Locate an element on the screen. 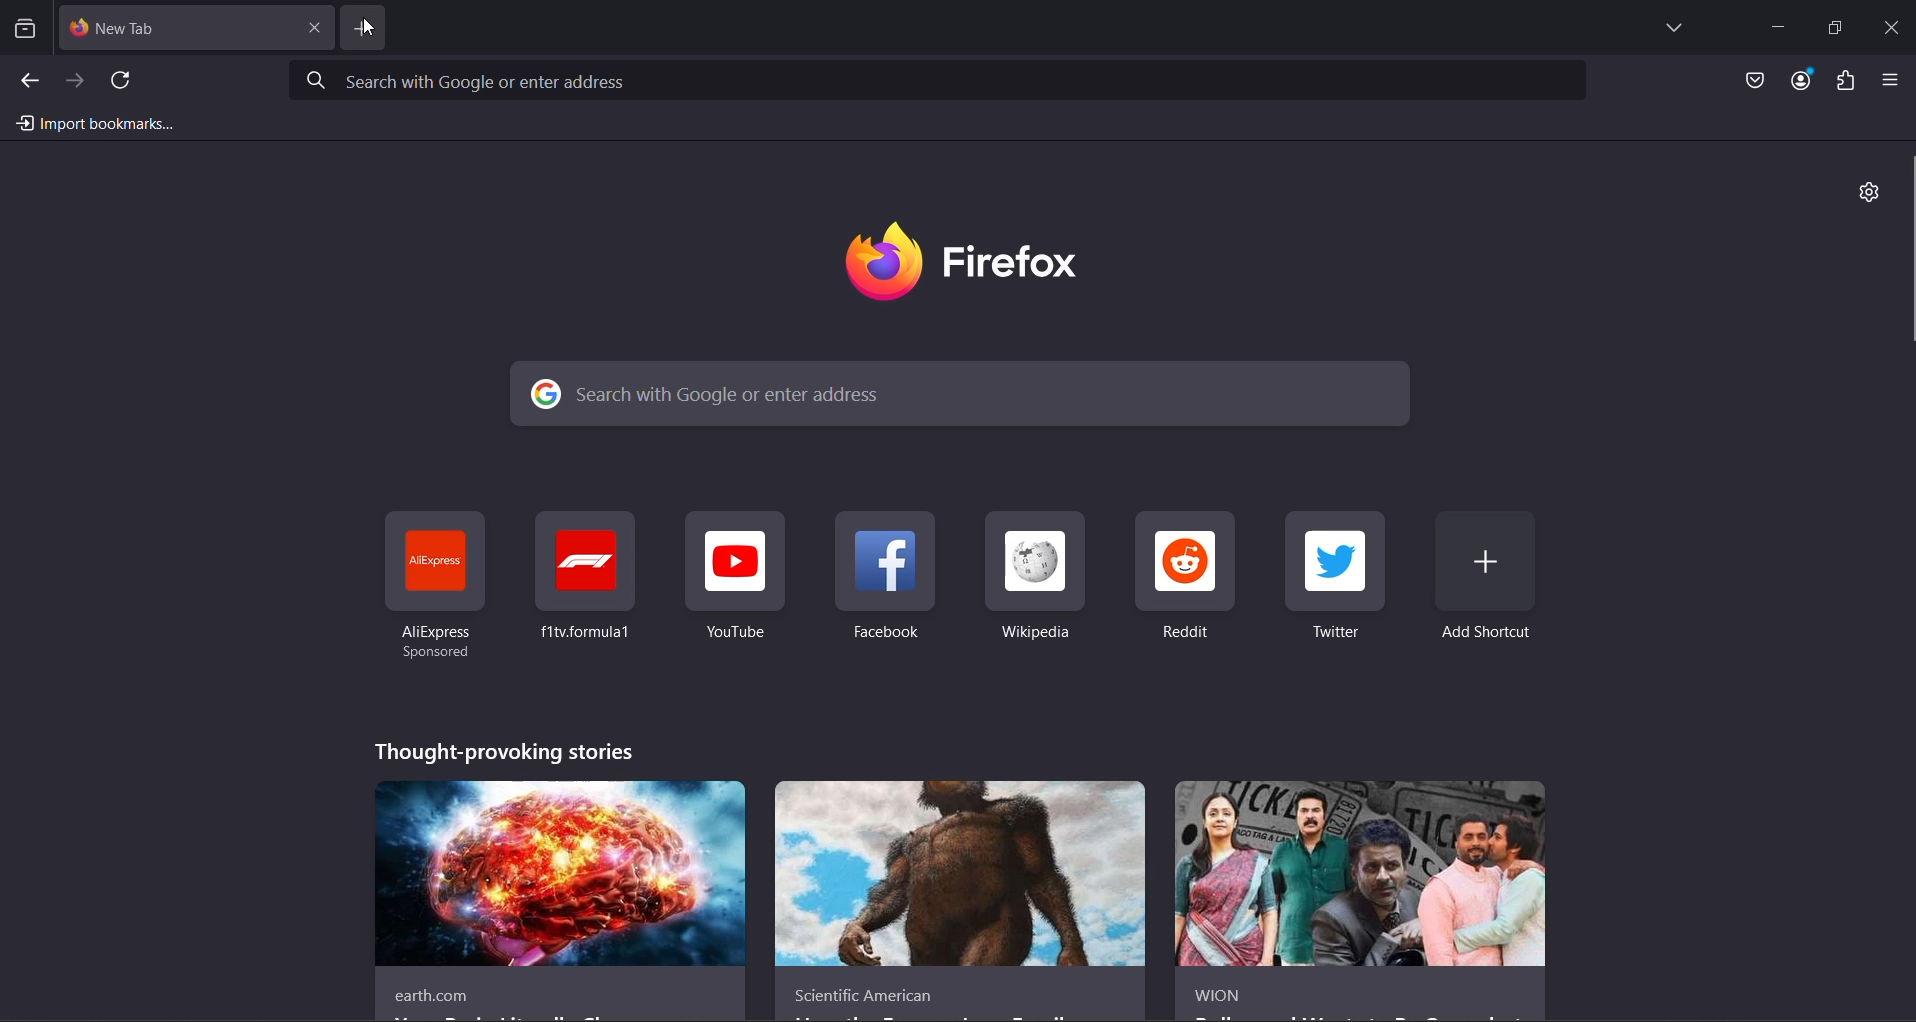 The height and width of the screenshot is (1022, 1916). shortcut is located at coordinates (585, 578).